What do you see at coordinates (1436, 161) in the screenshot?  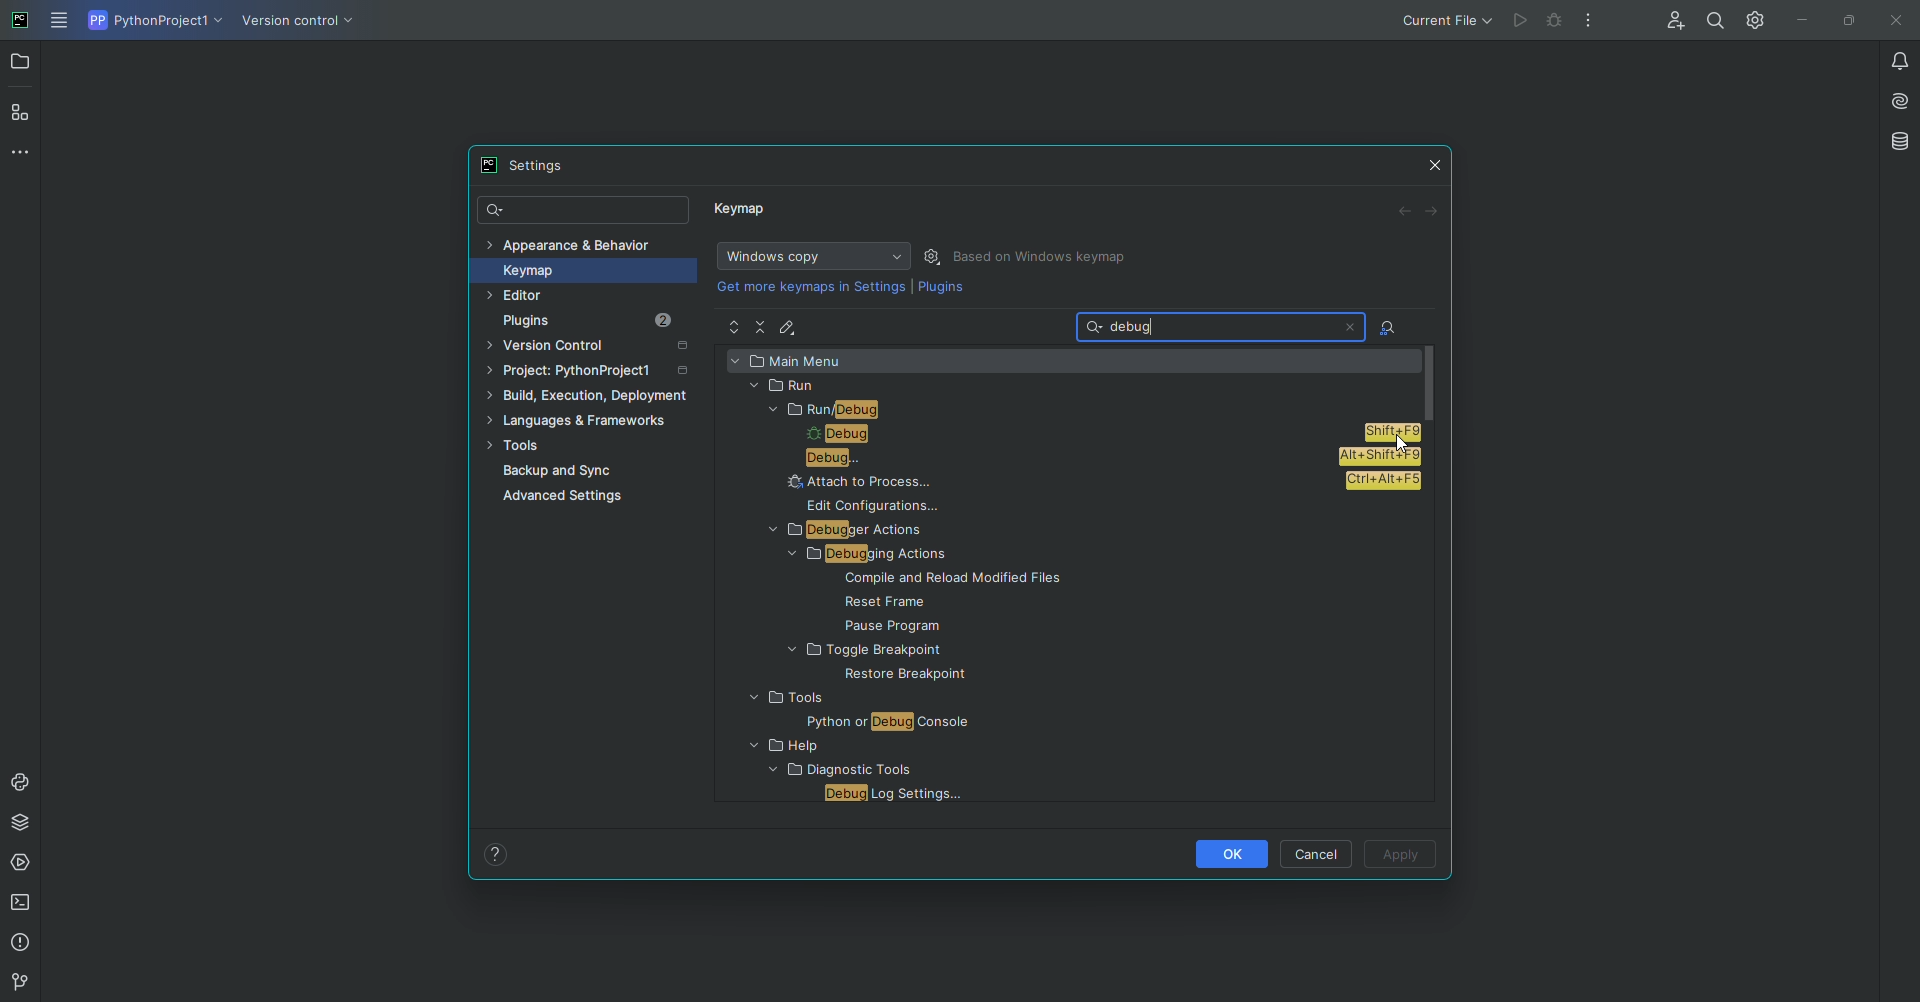 I see `Close` at bounding box center [1436, 161].